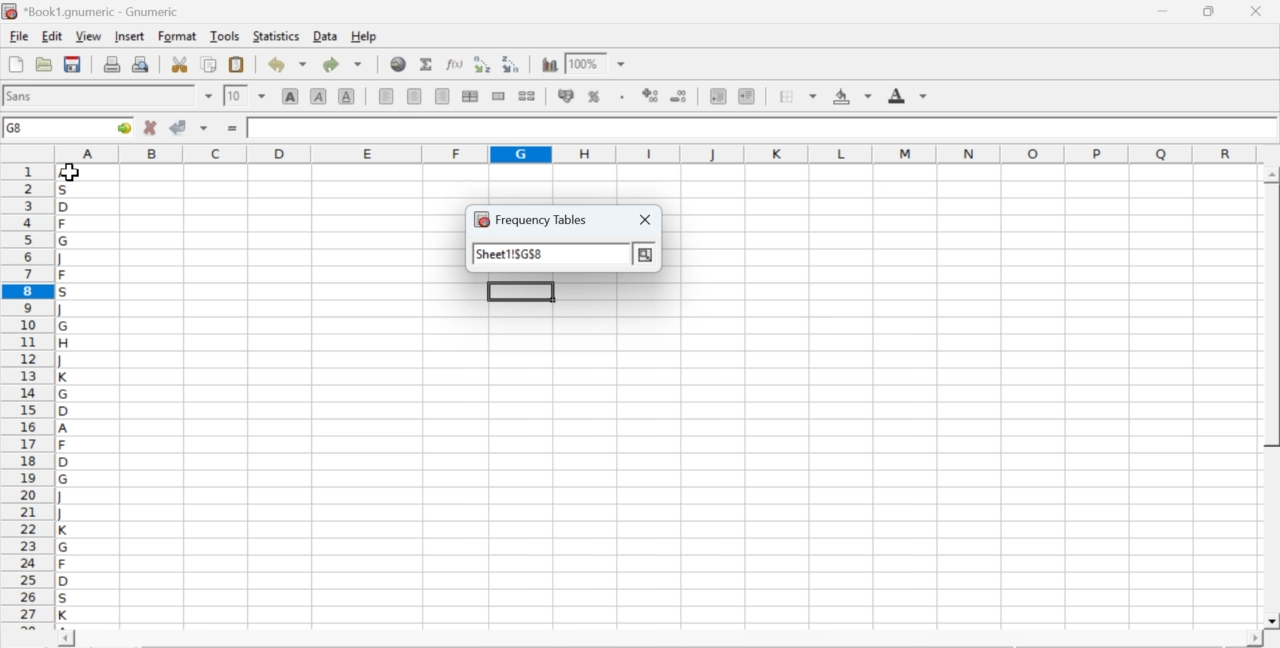 The image size is (1280, 648). Describe the element at coordinates (141, 63) in the screenshot. I see `print preview` at that location.